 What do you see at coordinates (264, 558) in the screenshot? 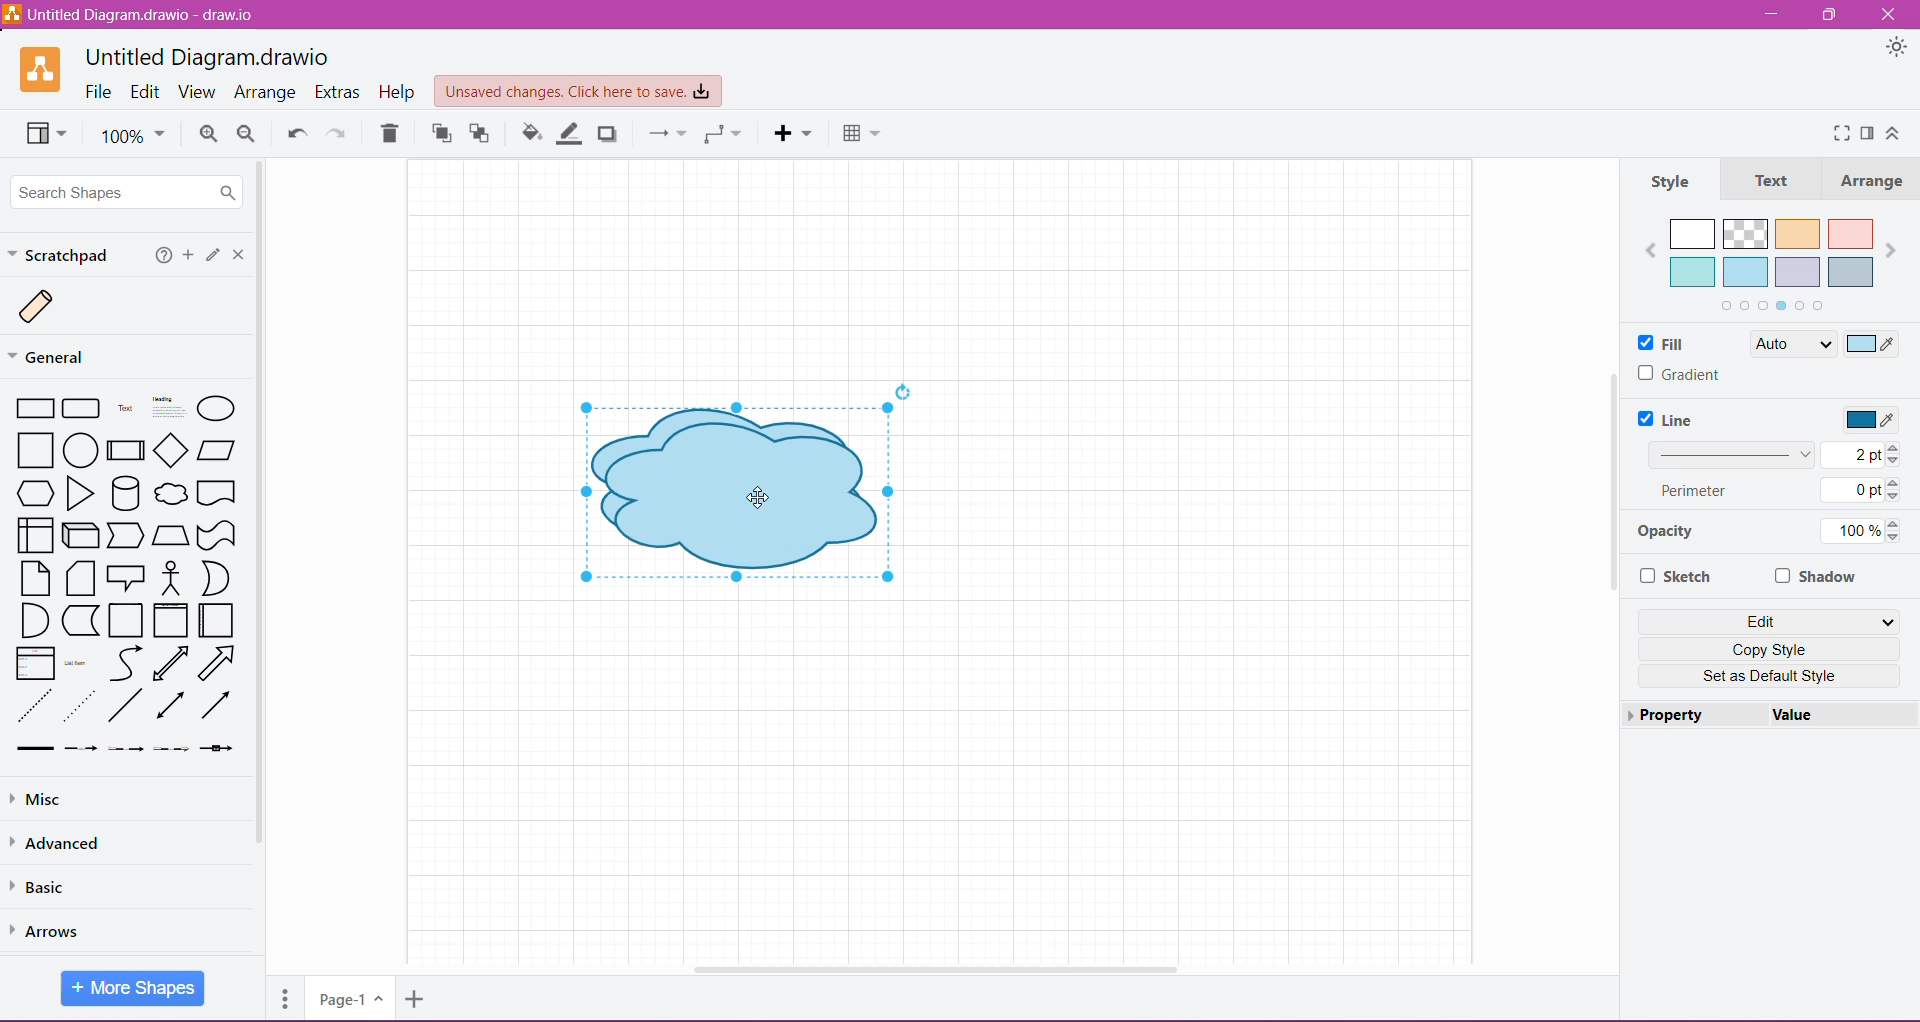
I see `Vertical Scroll Bar` at bounding box center [264, 558].